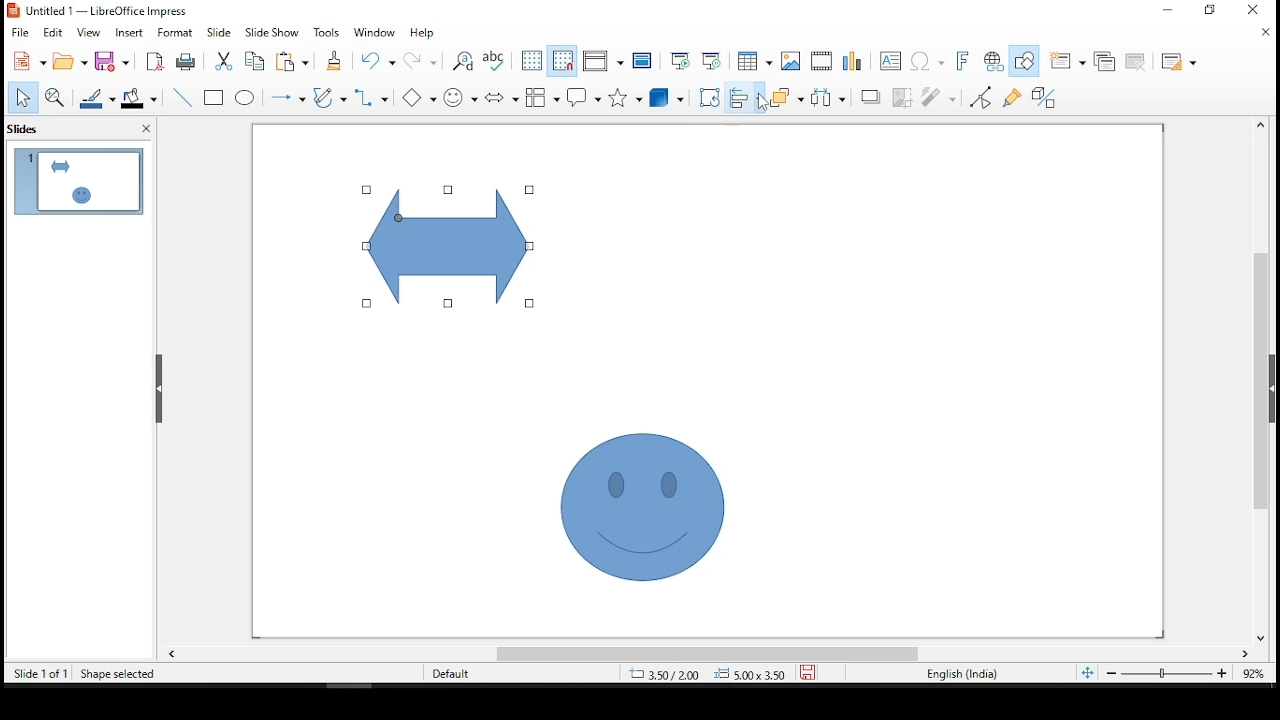 This screenshot has width=1280, height=720. What do you see at coordinates (541, 94) in the screenshot?
I see `flowchart` at bounding box center [541, 94].